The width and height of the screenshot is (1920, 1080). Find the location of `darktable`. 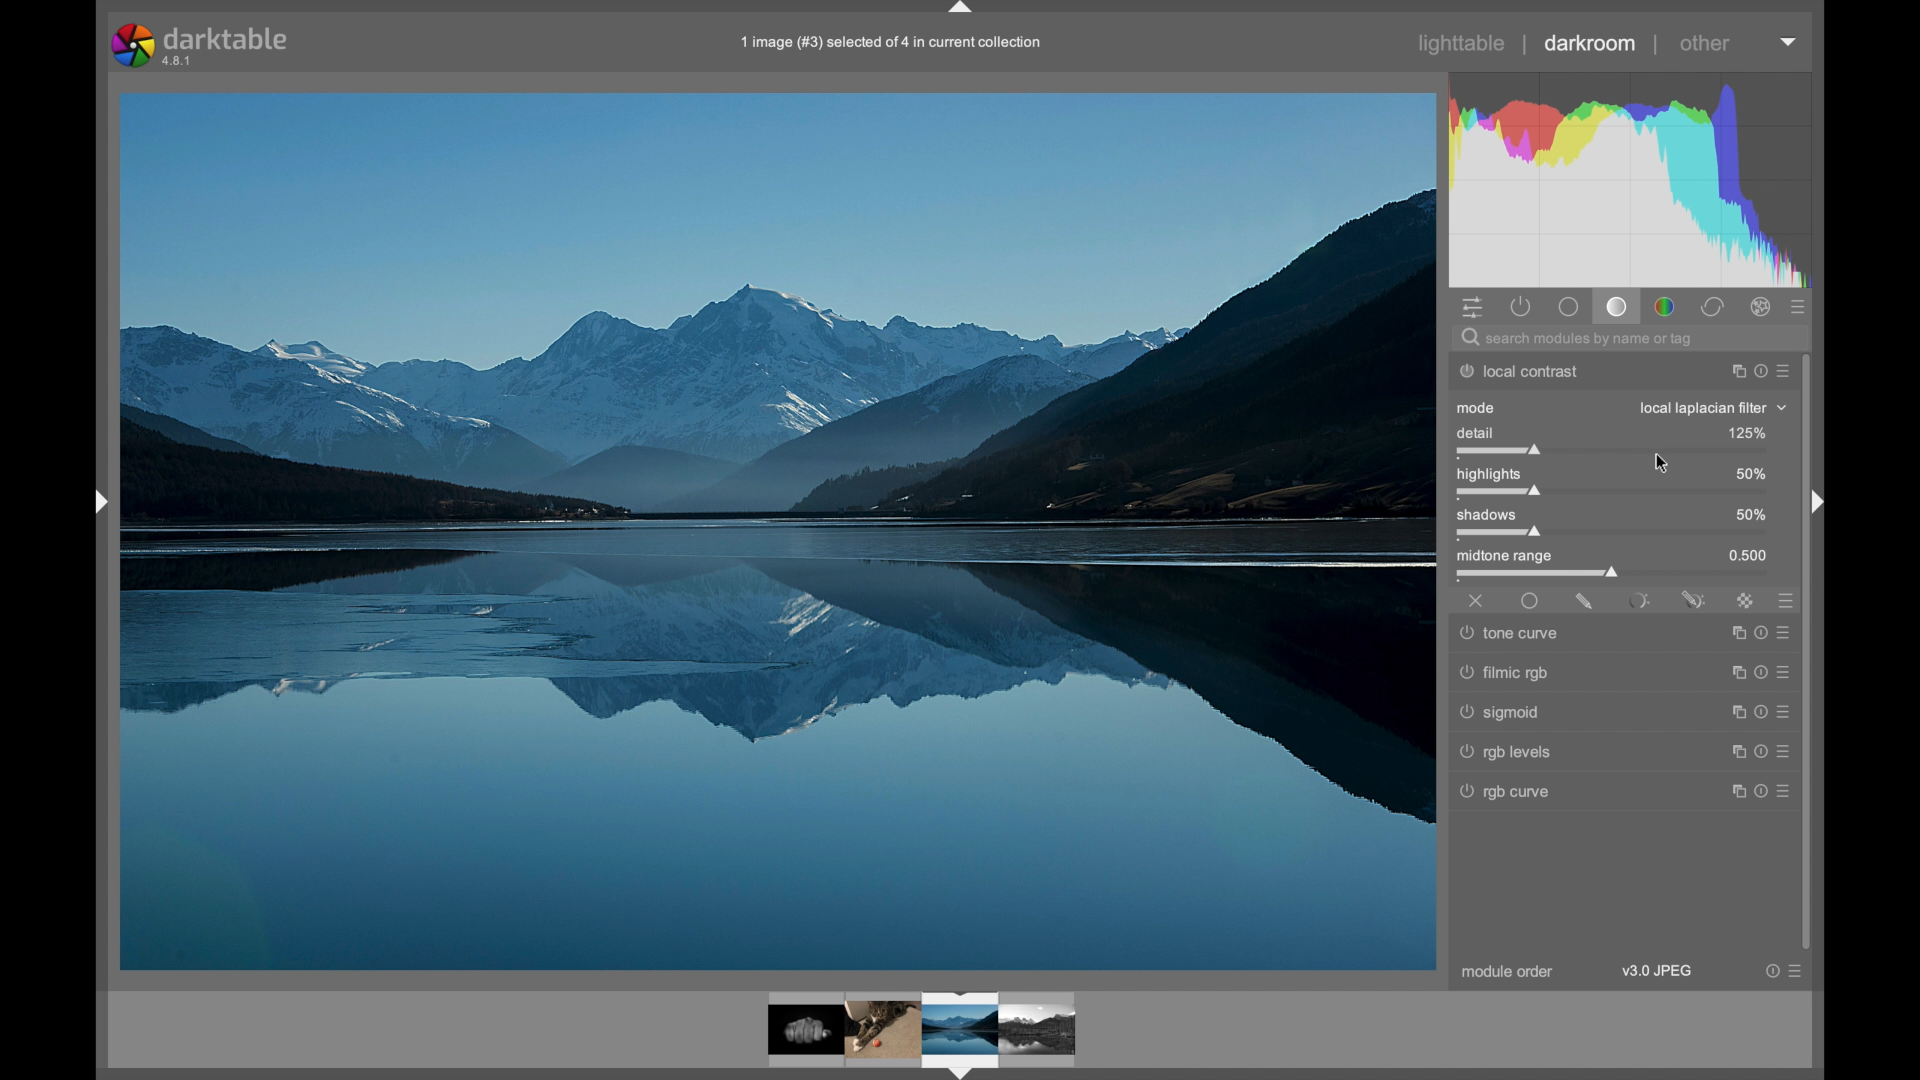

darktable is located at coordinates (203, 45).